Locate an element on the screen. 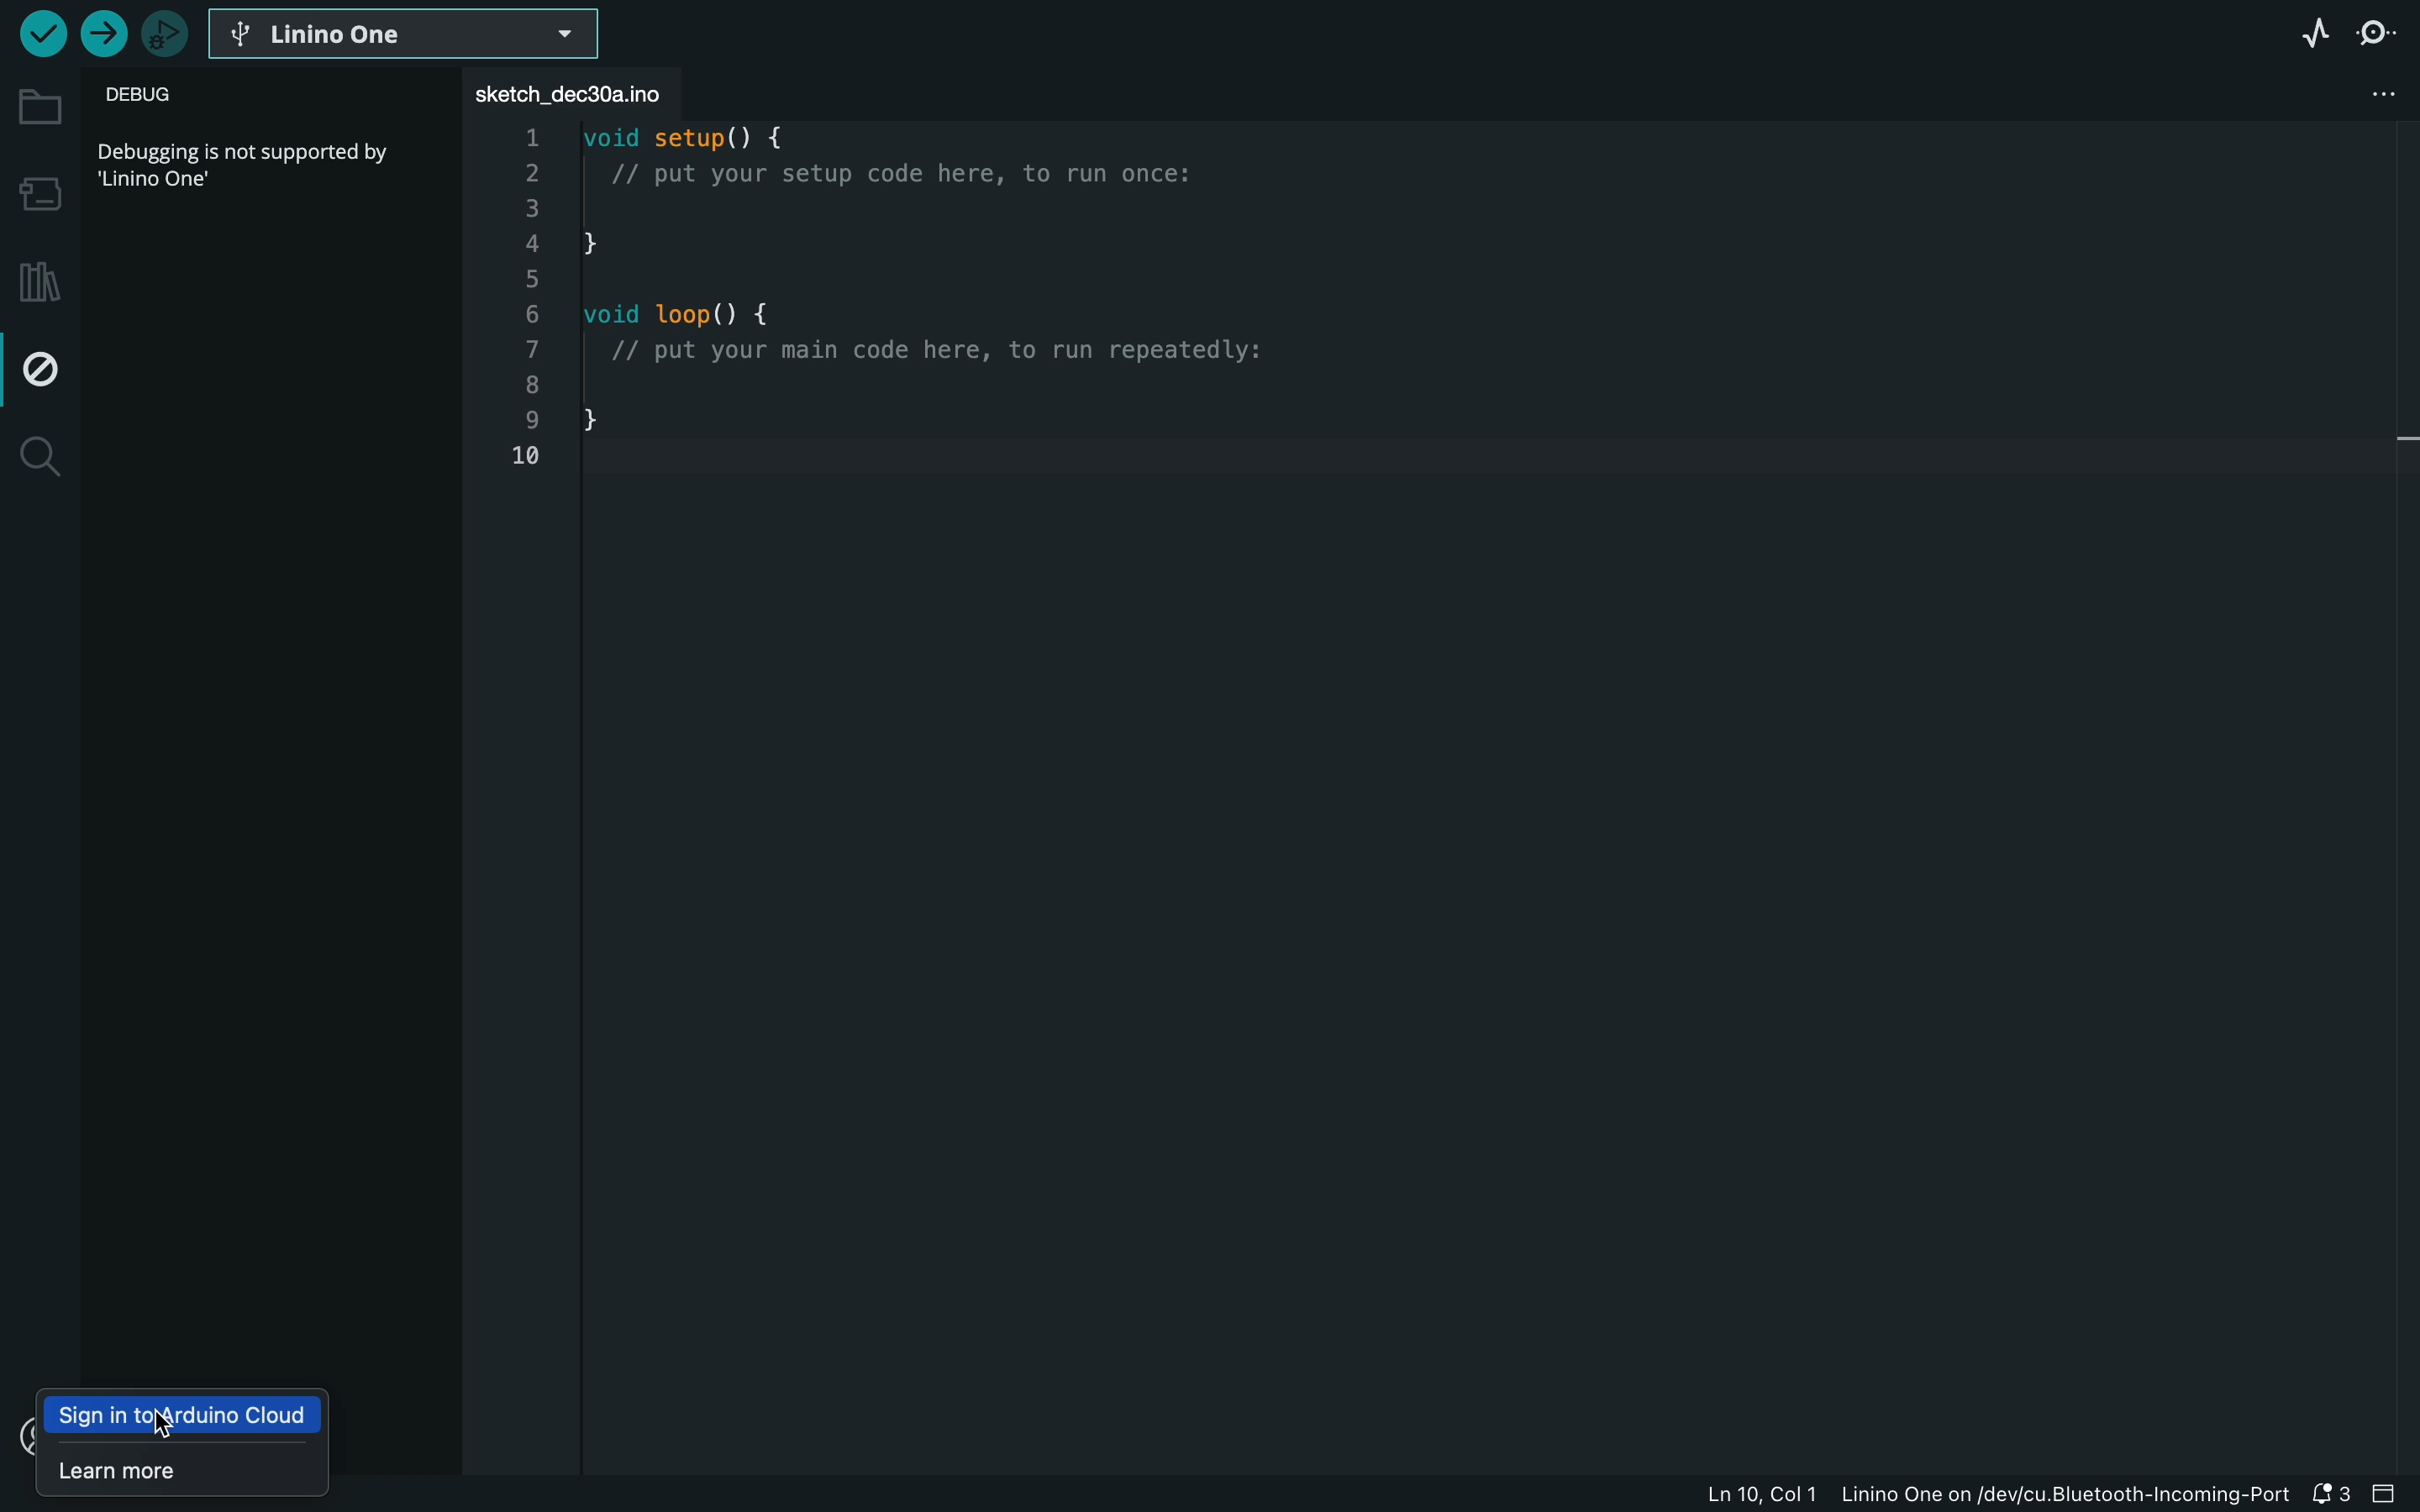  board selecter is located at coordinates (407, 35).